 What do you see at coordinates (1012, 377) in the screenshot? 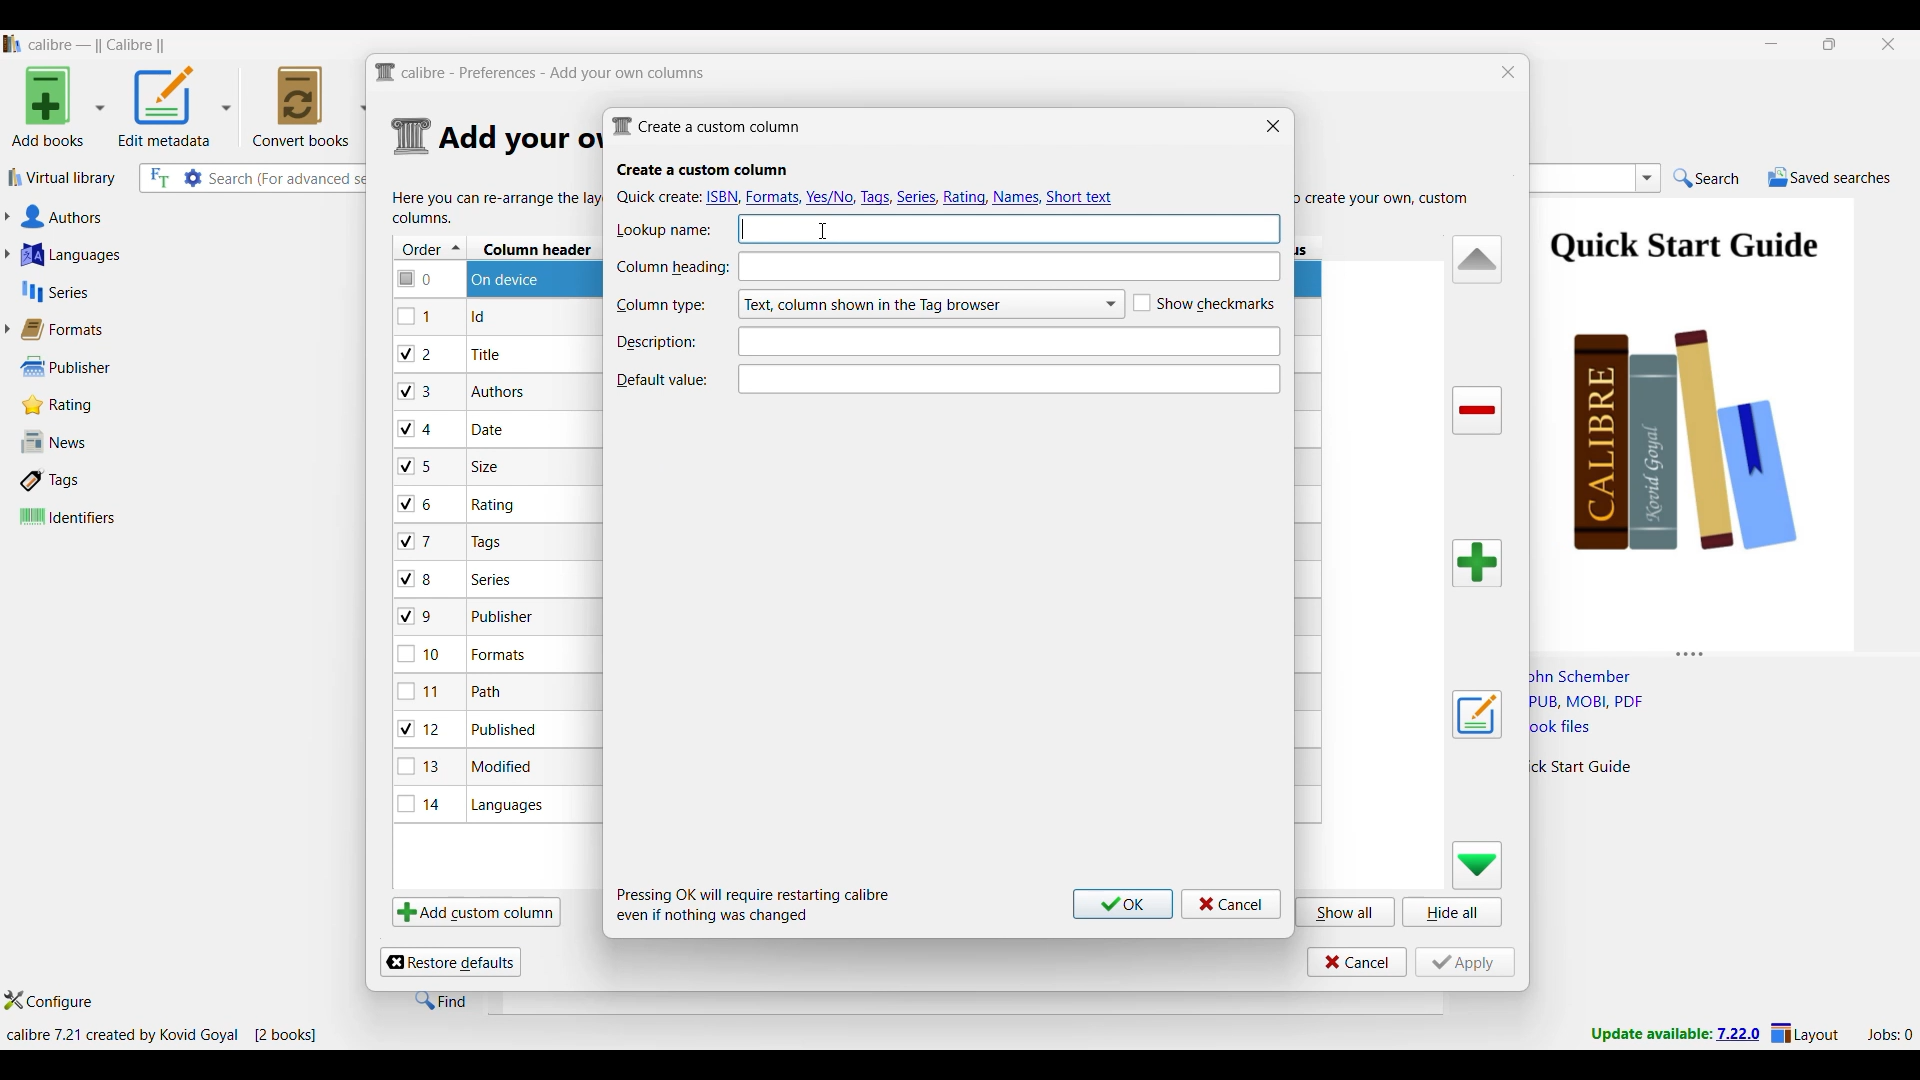
I see `Text` at bounding box center [1012, 377].